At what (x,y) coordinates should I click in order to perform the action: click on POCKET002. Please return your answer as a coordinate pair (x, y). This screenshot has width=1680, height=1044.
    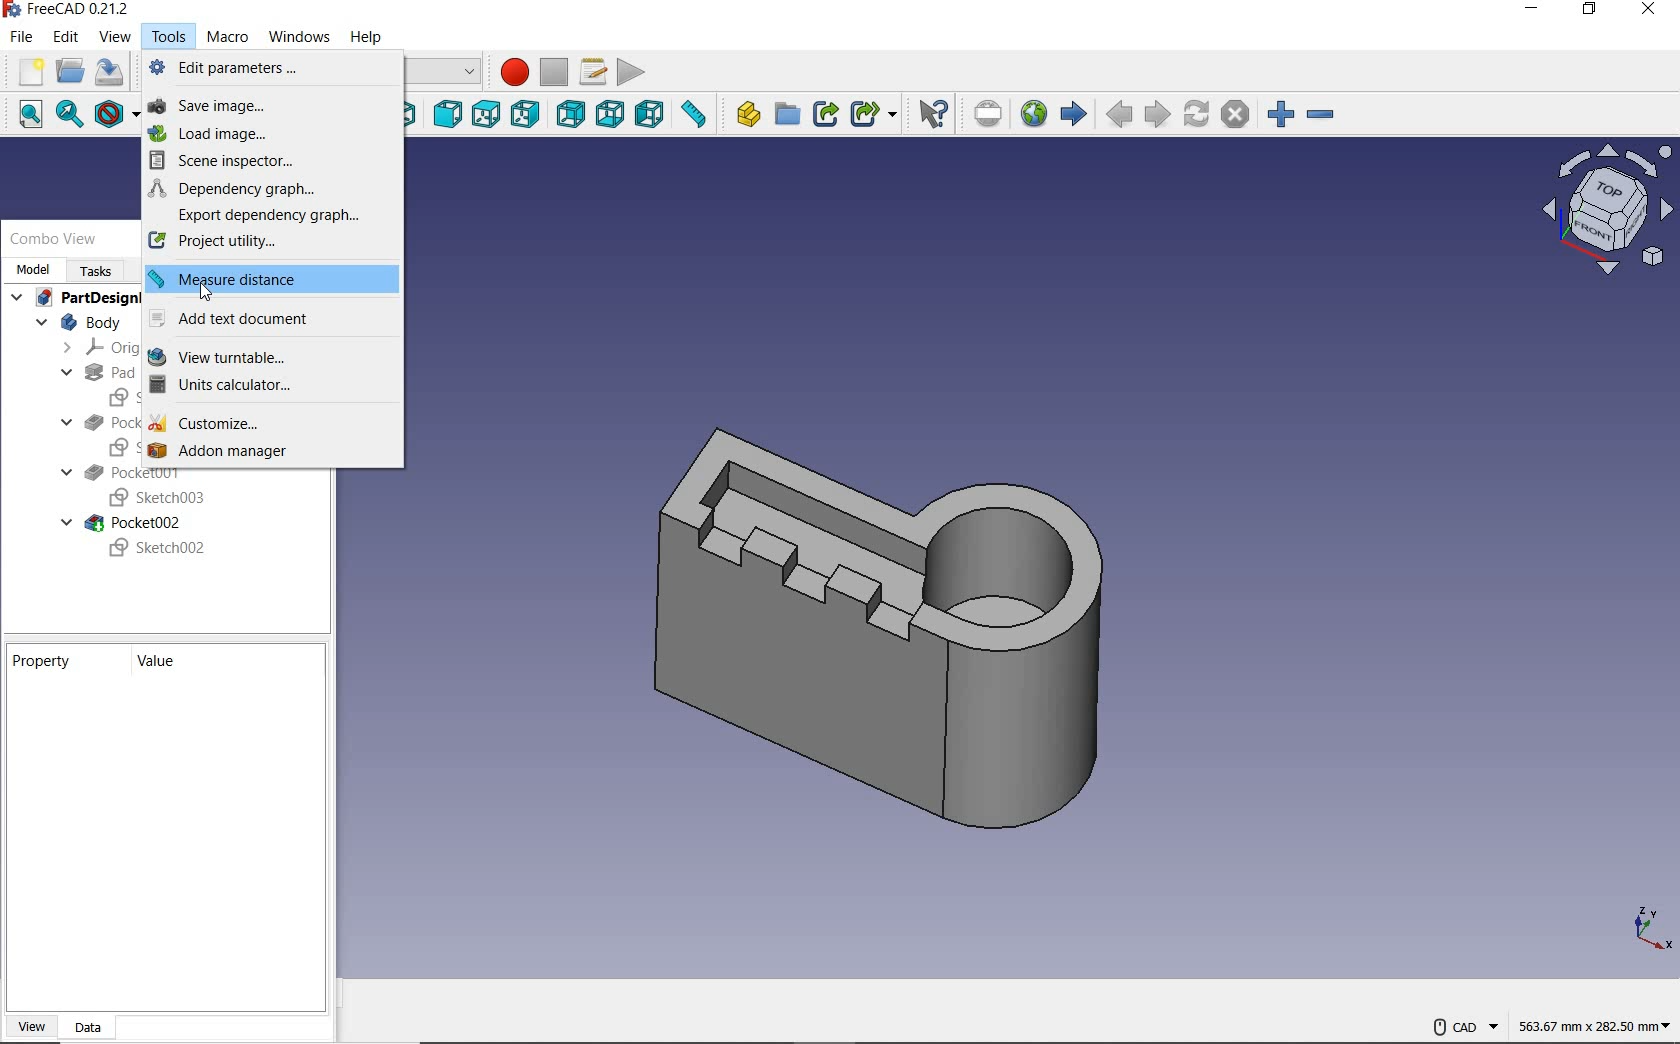
    Looking at the image, I should click on (124, 523).